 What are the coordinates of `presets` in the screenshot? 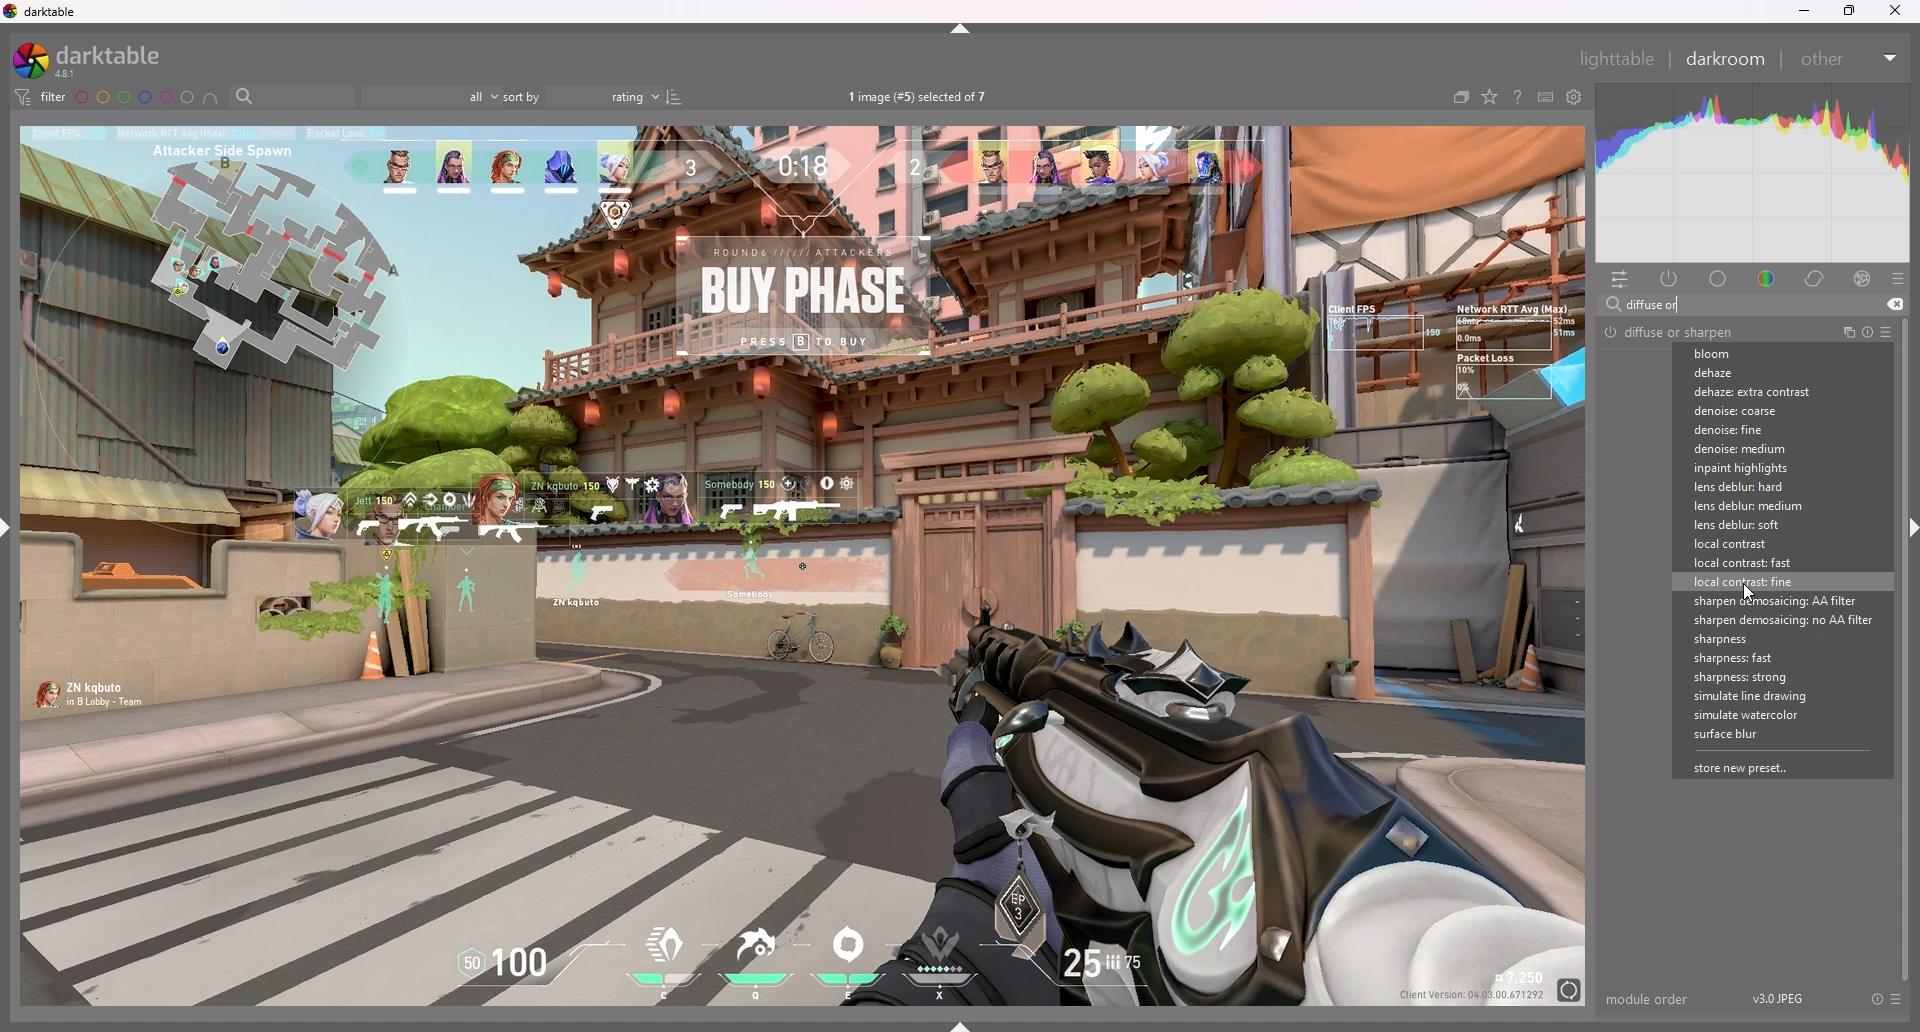 It's located at (1898, 279).